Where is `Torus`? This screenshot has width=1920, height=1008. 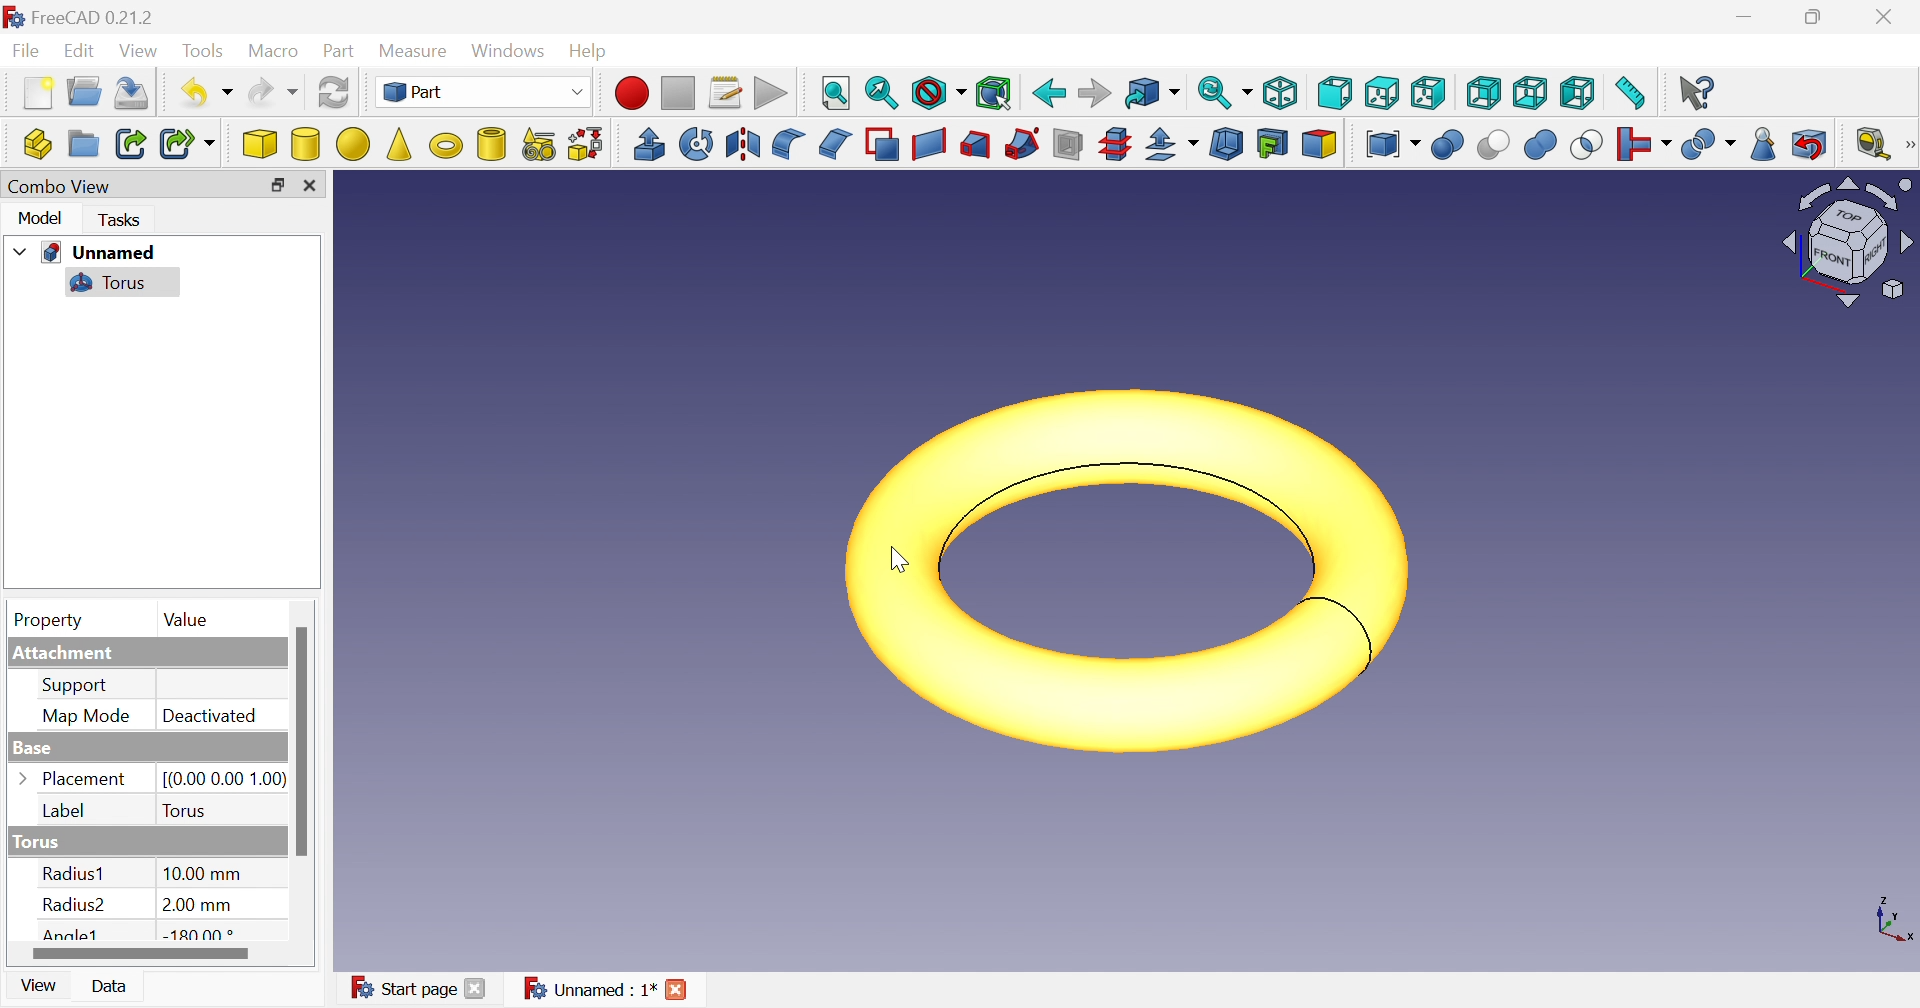 Torus is located at coordinates (1118, 572).